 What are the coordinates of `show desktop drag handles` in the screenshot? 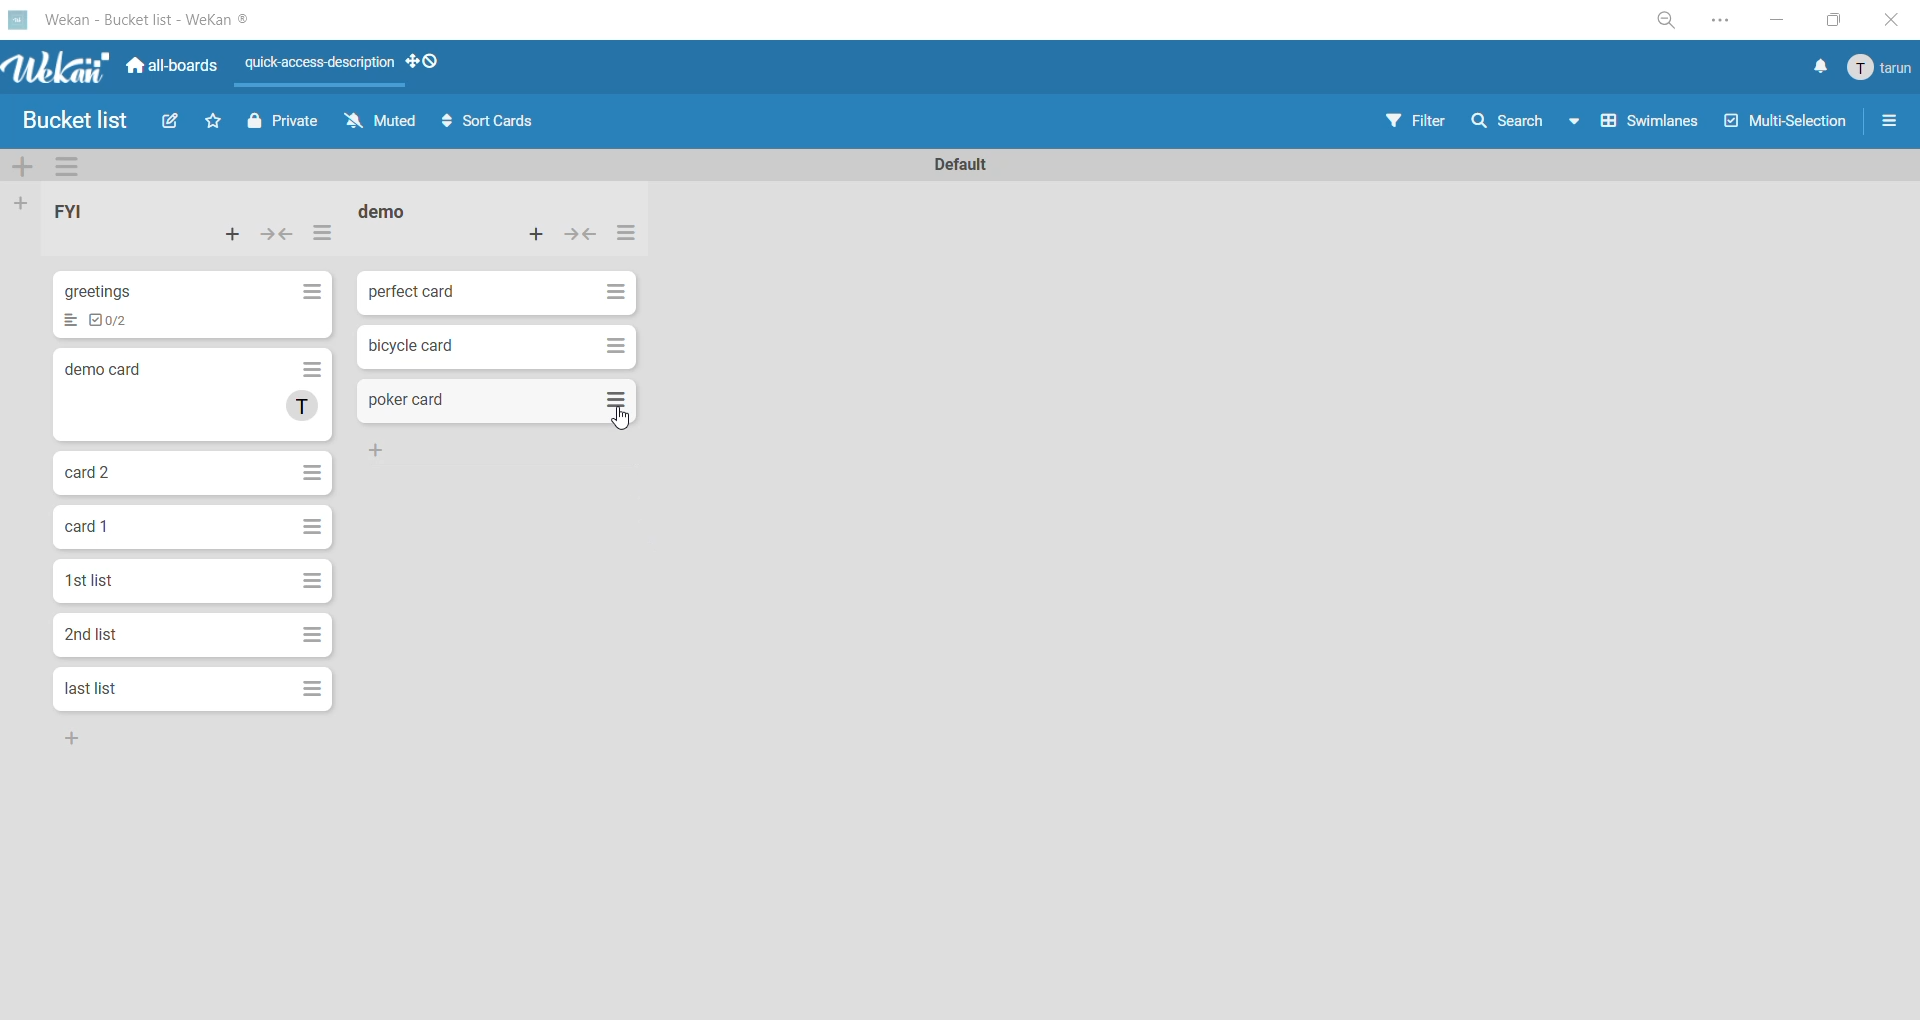 It's located at (431, 63).